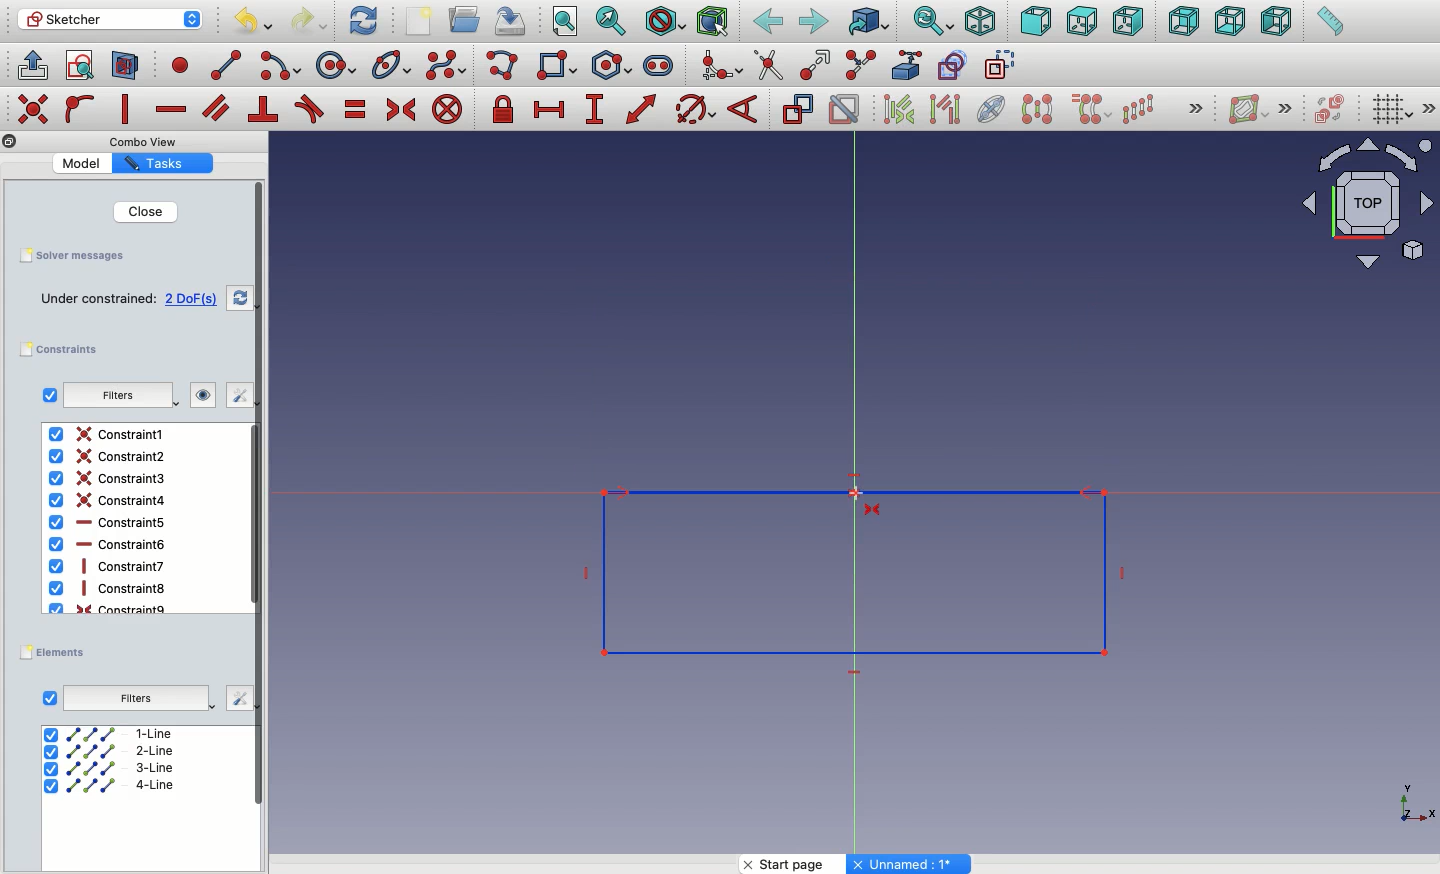 The width and height of the screenshot is (1440, 874). Describe the element at coordinates (712, 22) in the screenshot. I see `Bounding Box` at that location.